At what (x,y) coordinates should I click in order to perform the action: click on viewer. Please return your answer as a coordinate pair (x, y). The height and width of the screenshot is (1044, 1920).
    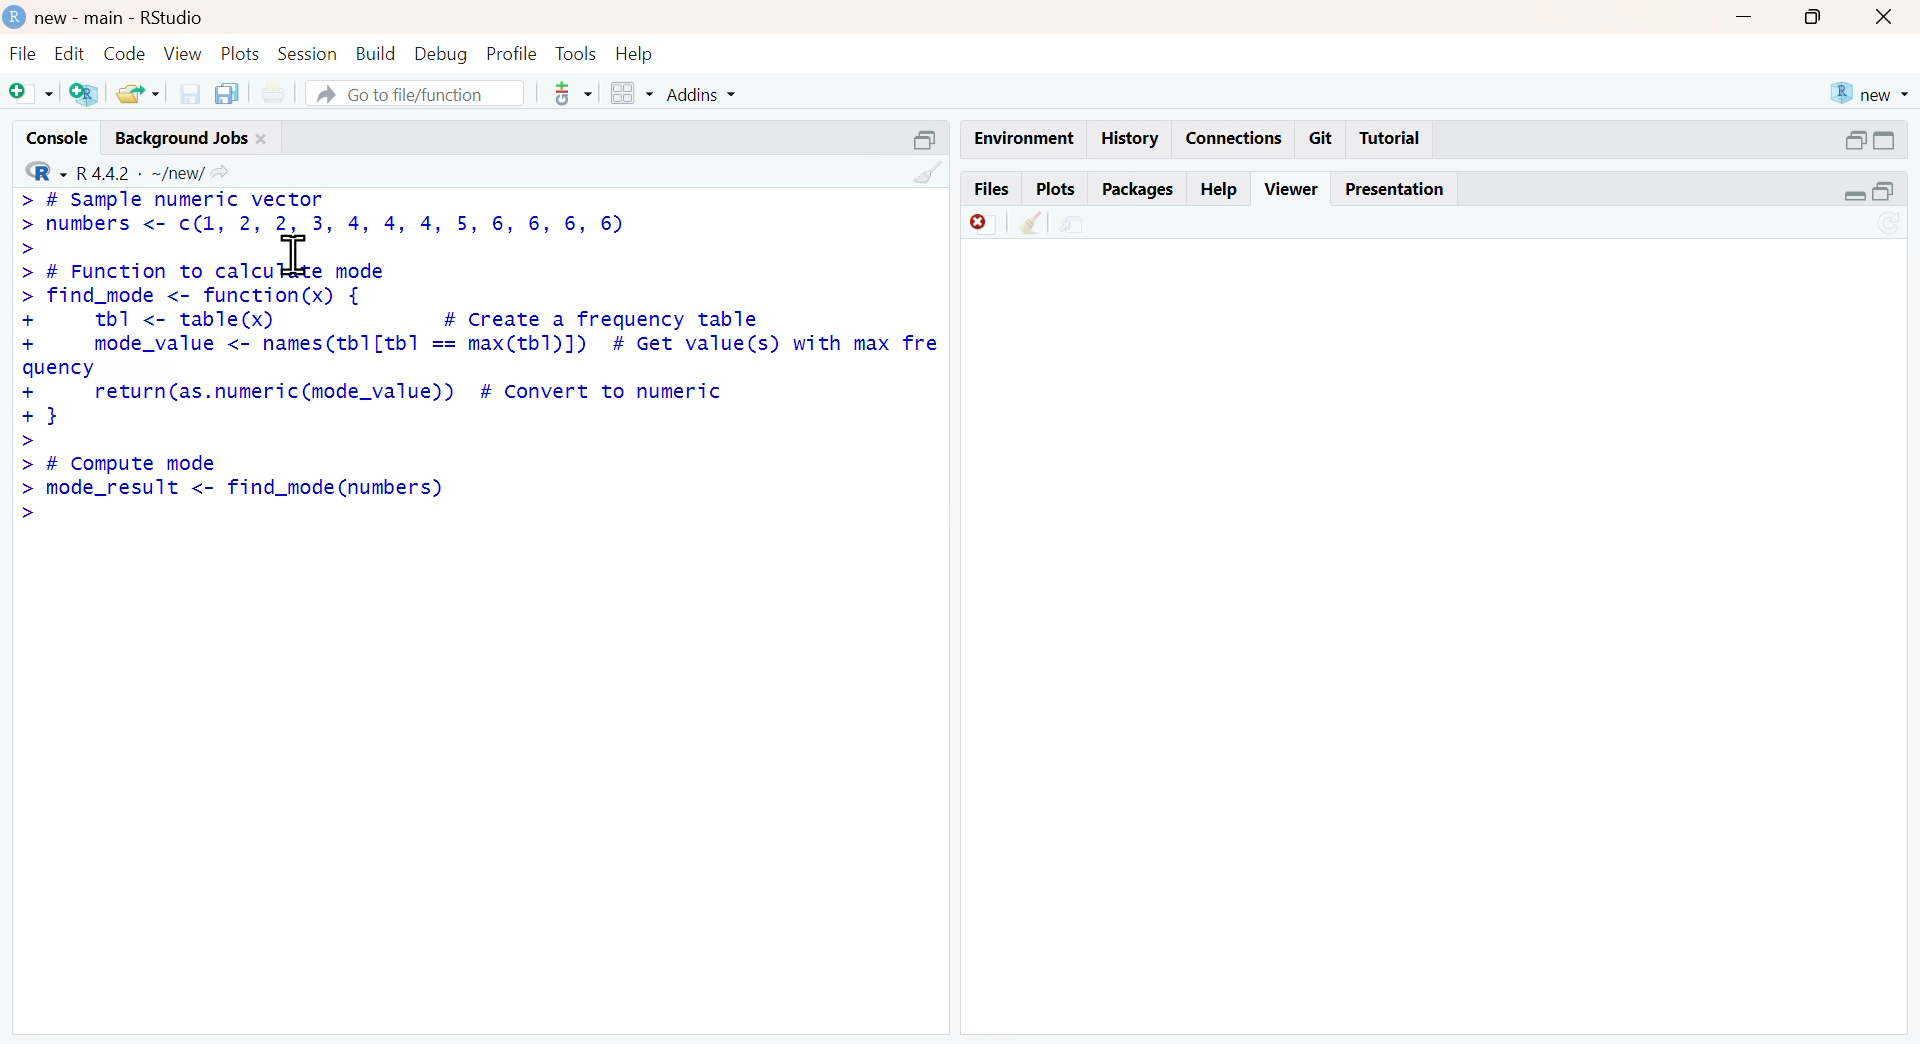
    Looking at the image, I should click on (1292, 189).